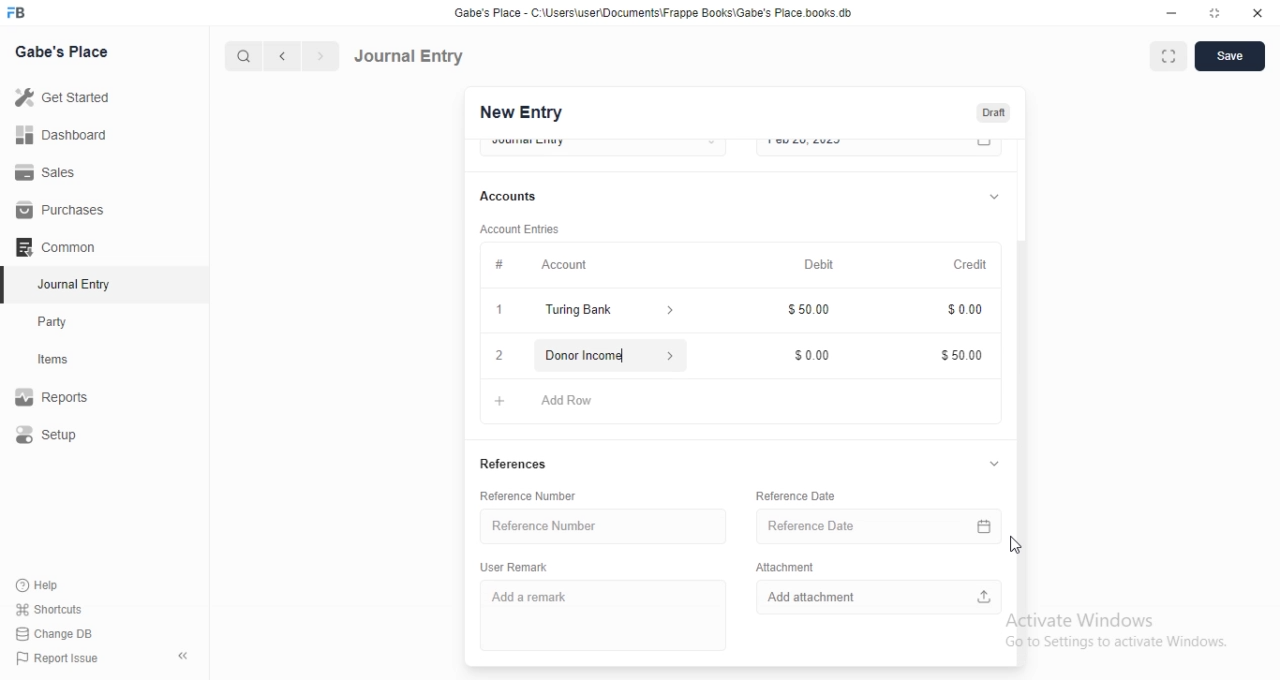 The height and width of the screenshot is (680, 1280). Describe the element at coordinates (988, 523) in the screenshot. I see `calender` at that location.